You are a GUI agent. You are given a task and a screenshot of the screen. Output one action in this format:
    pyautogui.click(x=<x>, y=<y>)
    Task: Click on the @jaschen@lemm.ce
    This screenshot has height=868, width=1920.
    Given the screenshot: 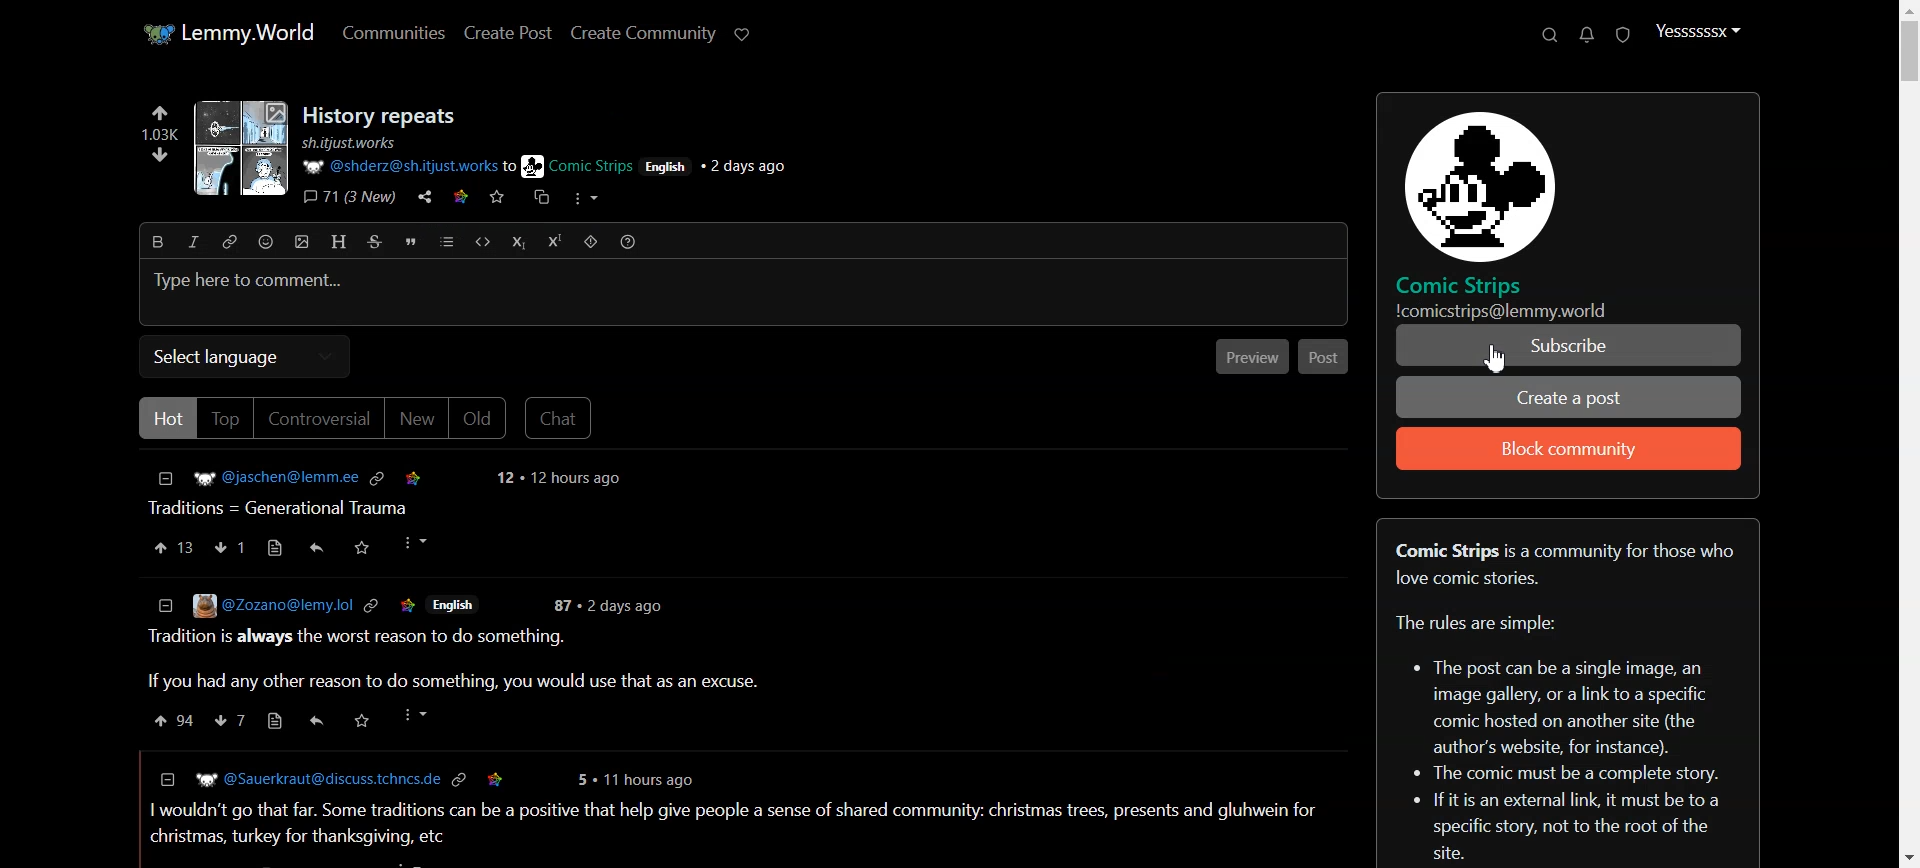 What is the action you would take?
    pyautogui.click(x=255, y=477)
    